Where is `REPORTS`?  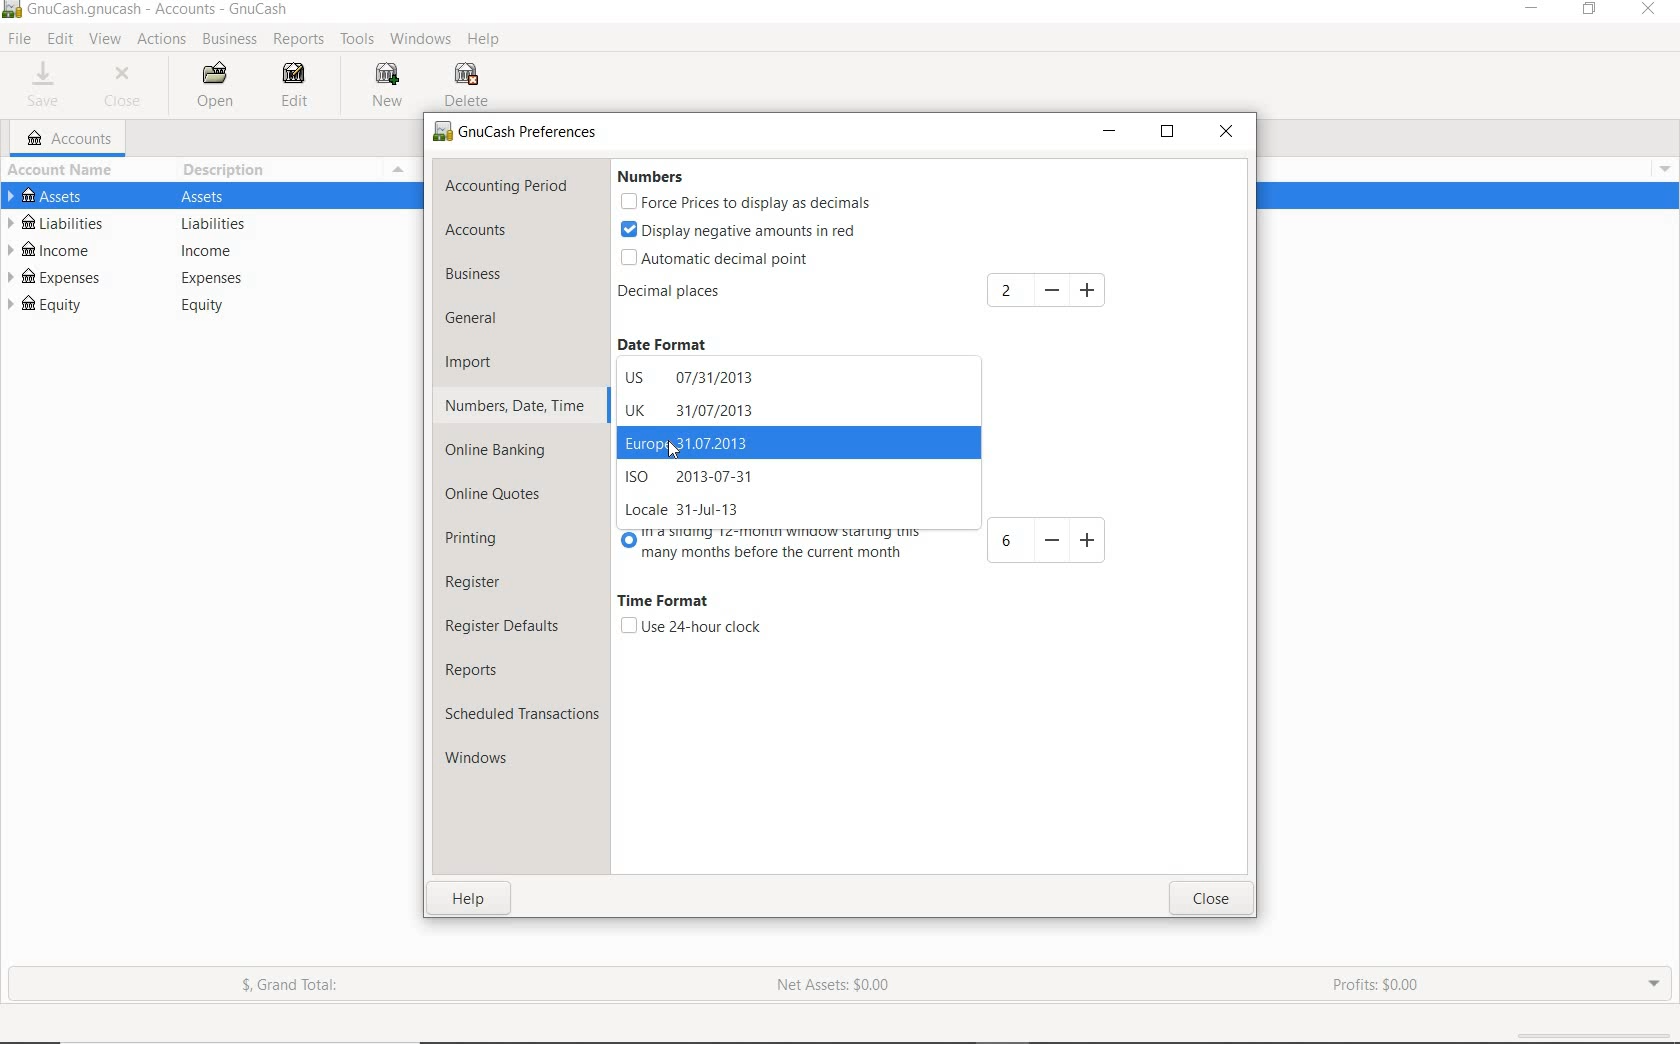
REPORTS is located at coordinates (299, 40).